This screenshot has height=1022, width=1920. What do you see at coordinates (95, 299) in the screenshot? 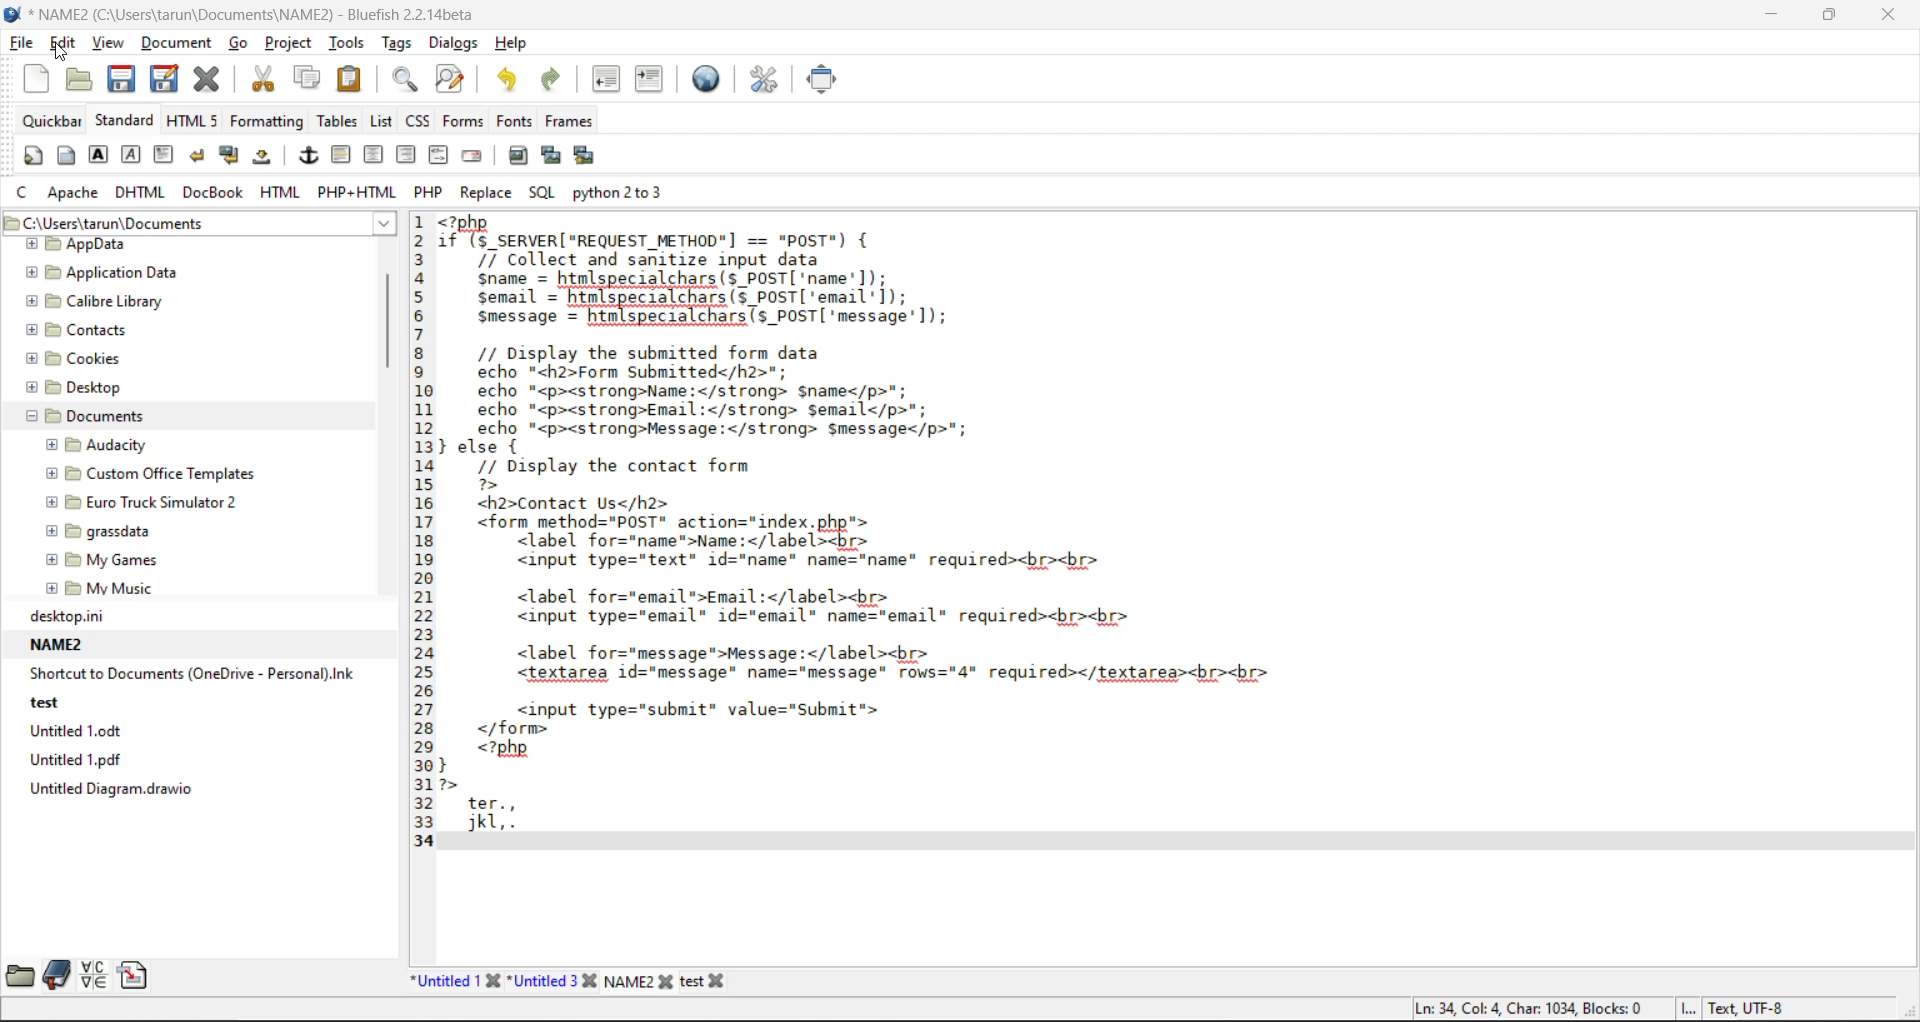
I see `Calibre Library` at bounding box center [95, 299].